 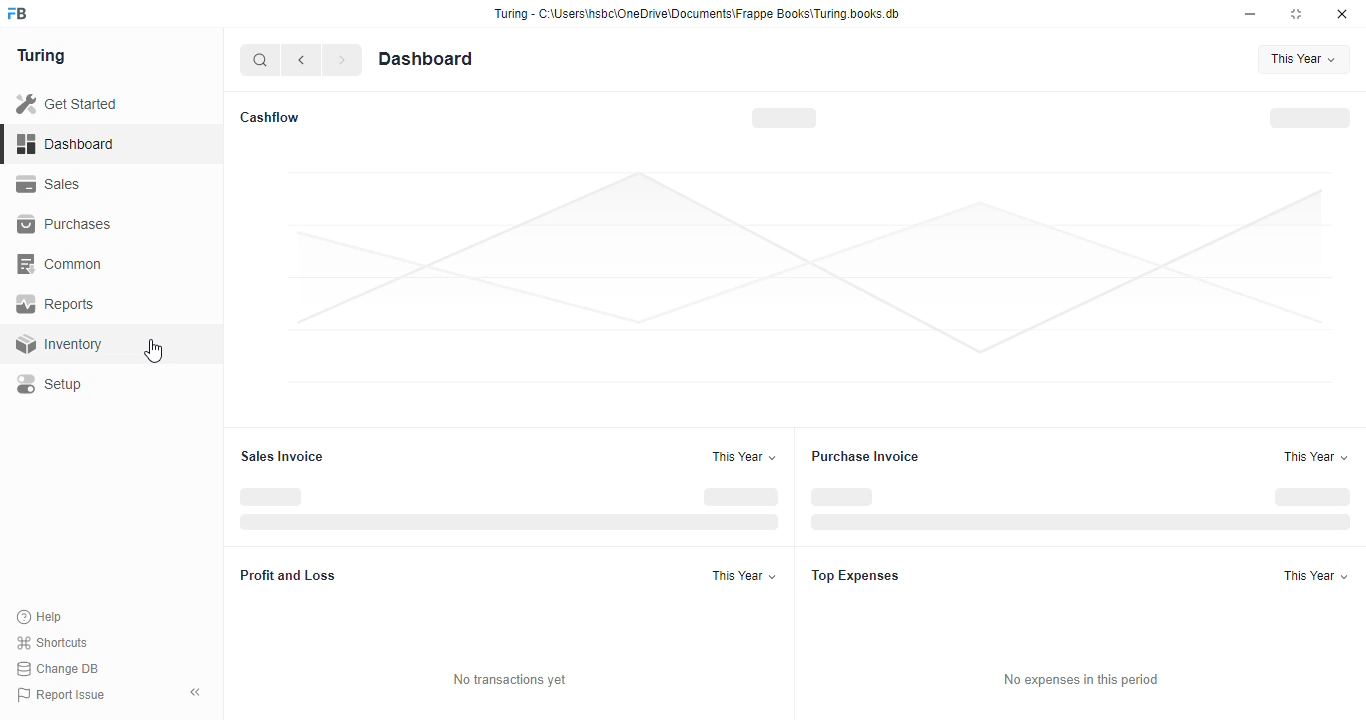 I want to click on no transactions yet, so click(x=509, y=679).